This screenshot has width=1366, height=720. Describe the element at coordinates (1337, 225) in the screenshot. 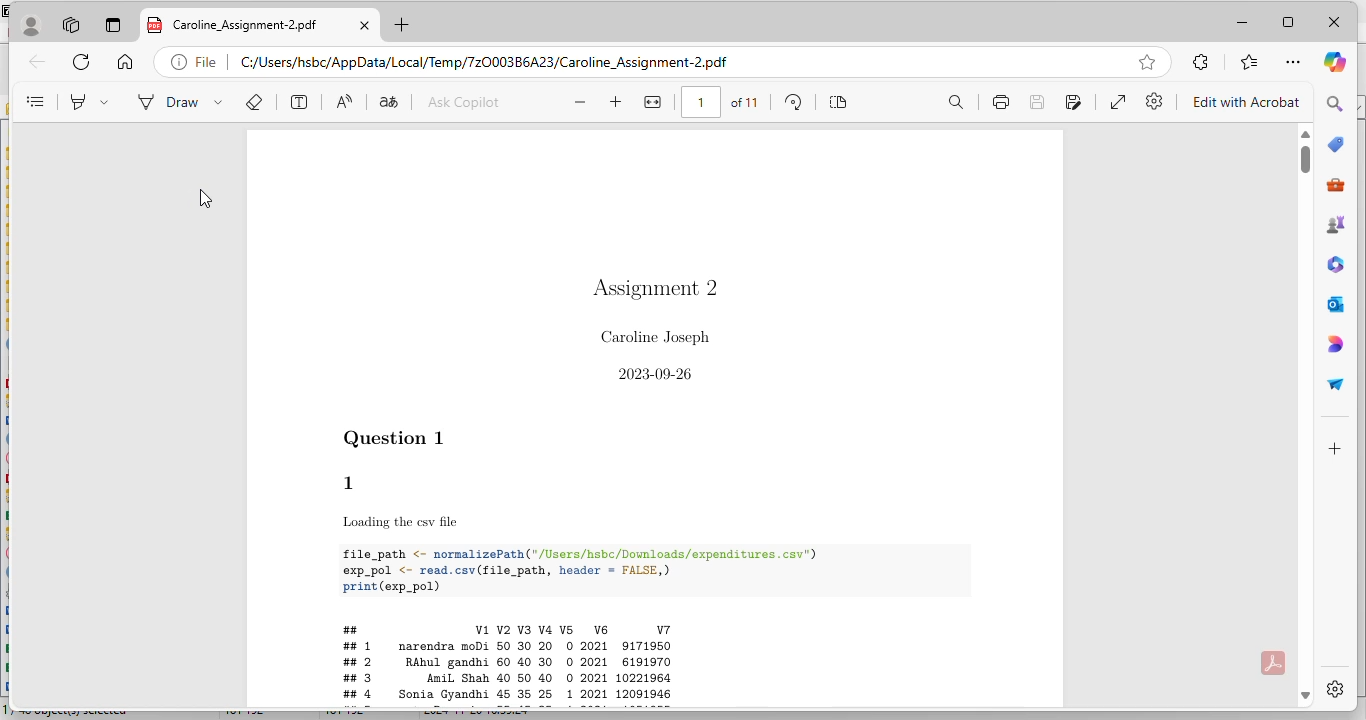

I see `games` at that location.